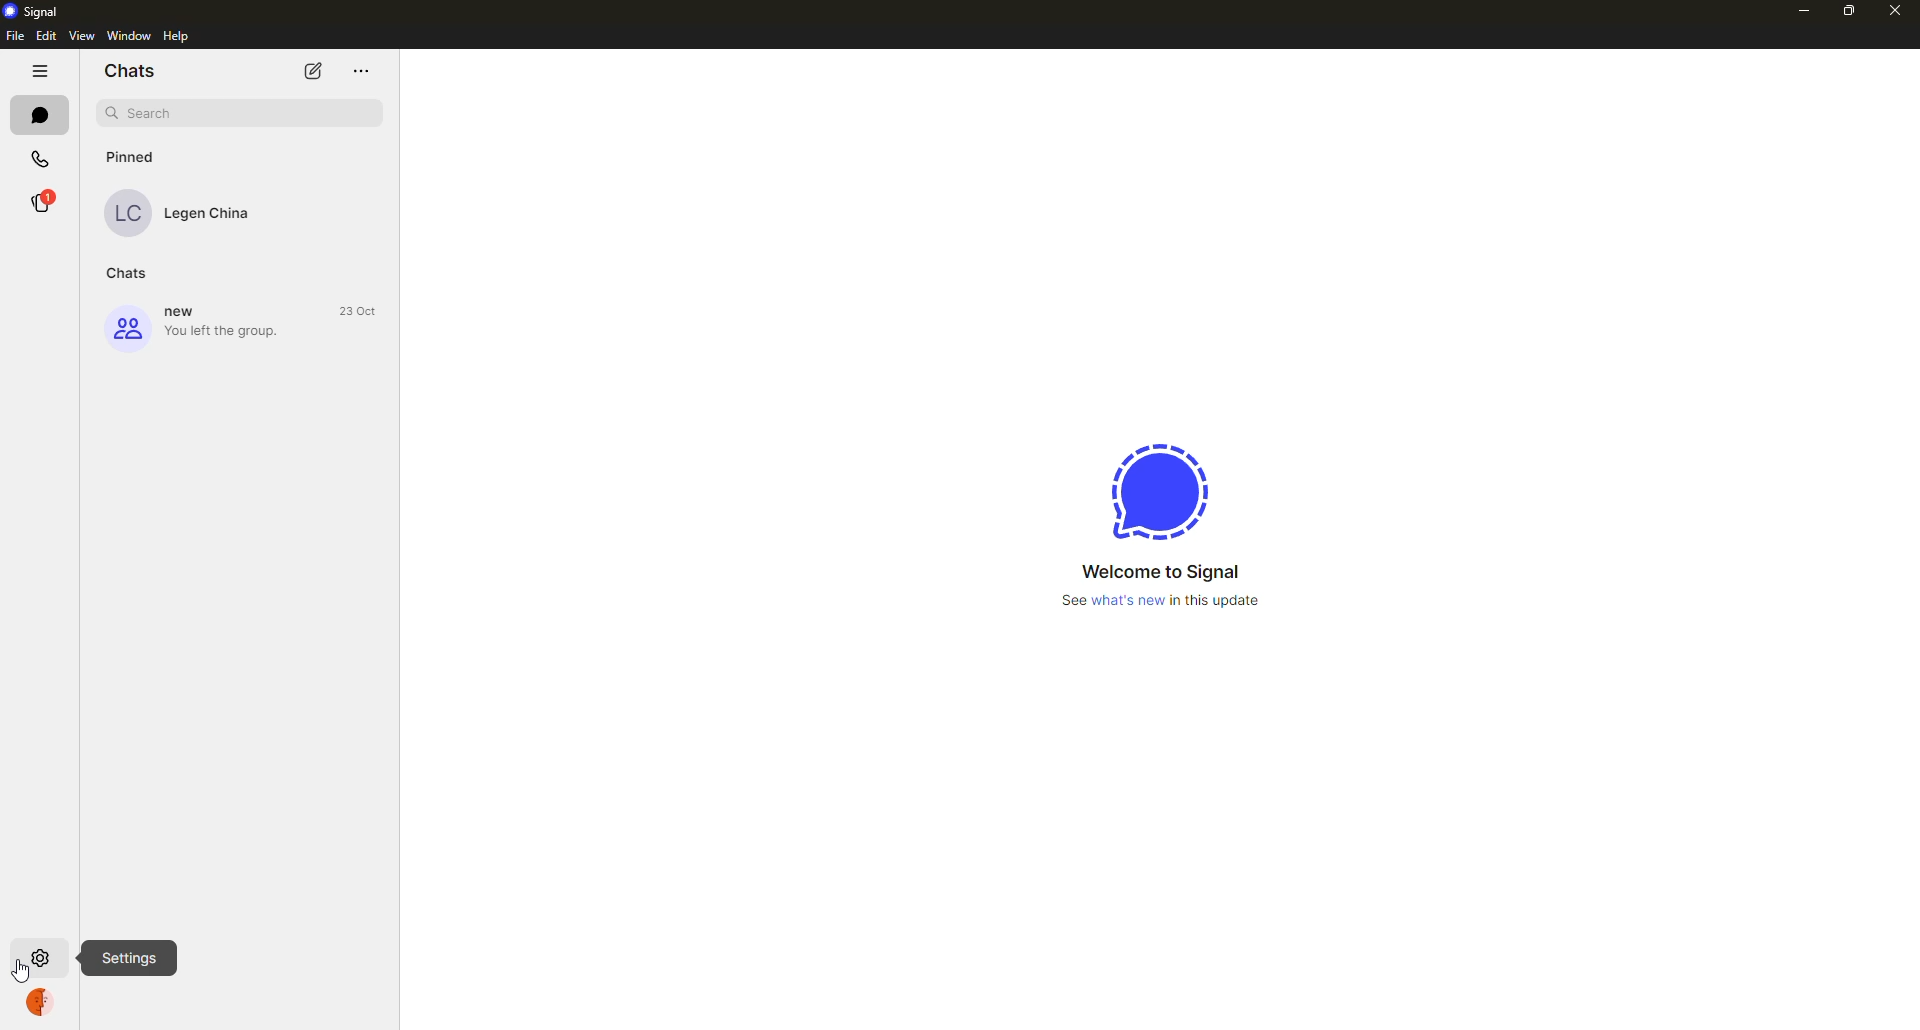 The image size is (1920, 1030). Describe the element at coordinates (242, 114) in the screenshot. I see `search` at that location.